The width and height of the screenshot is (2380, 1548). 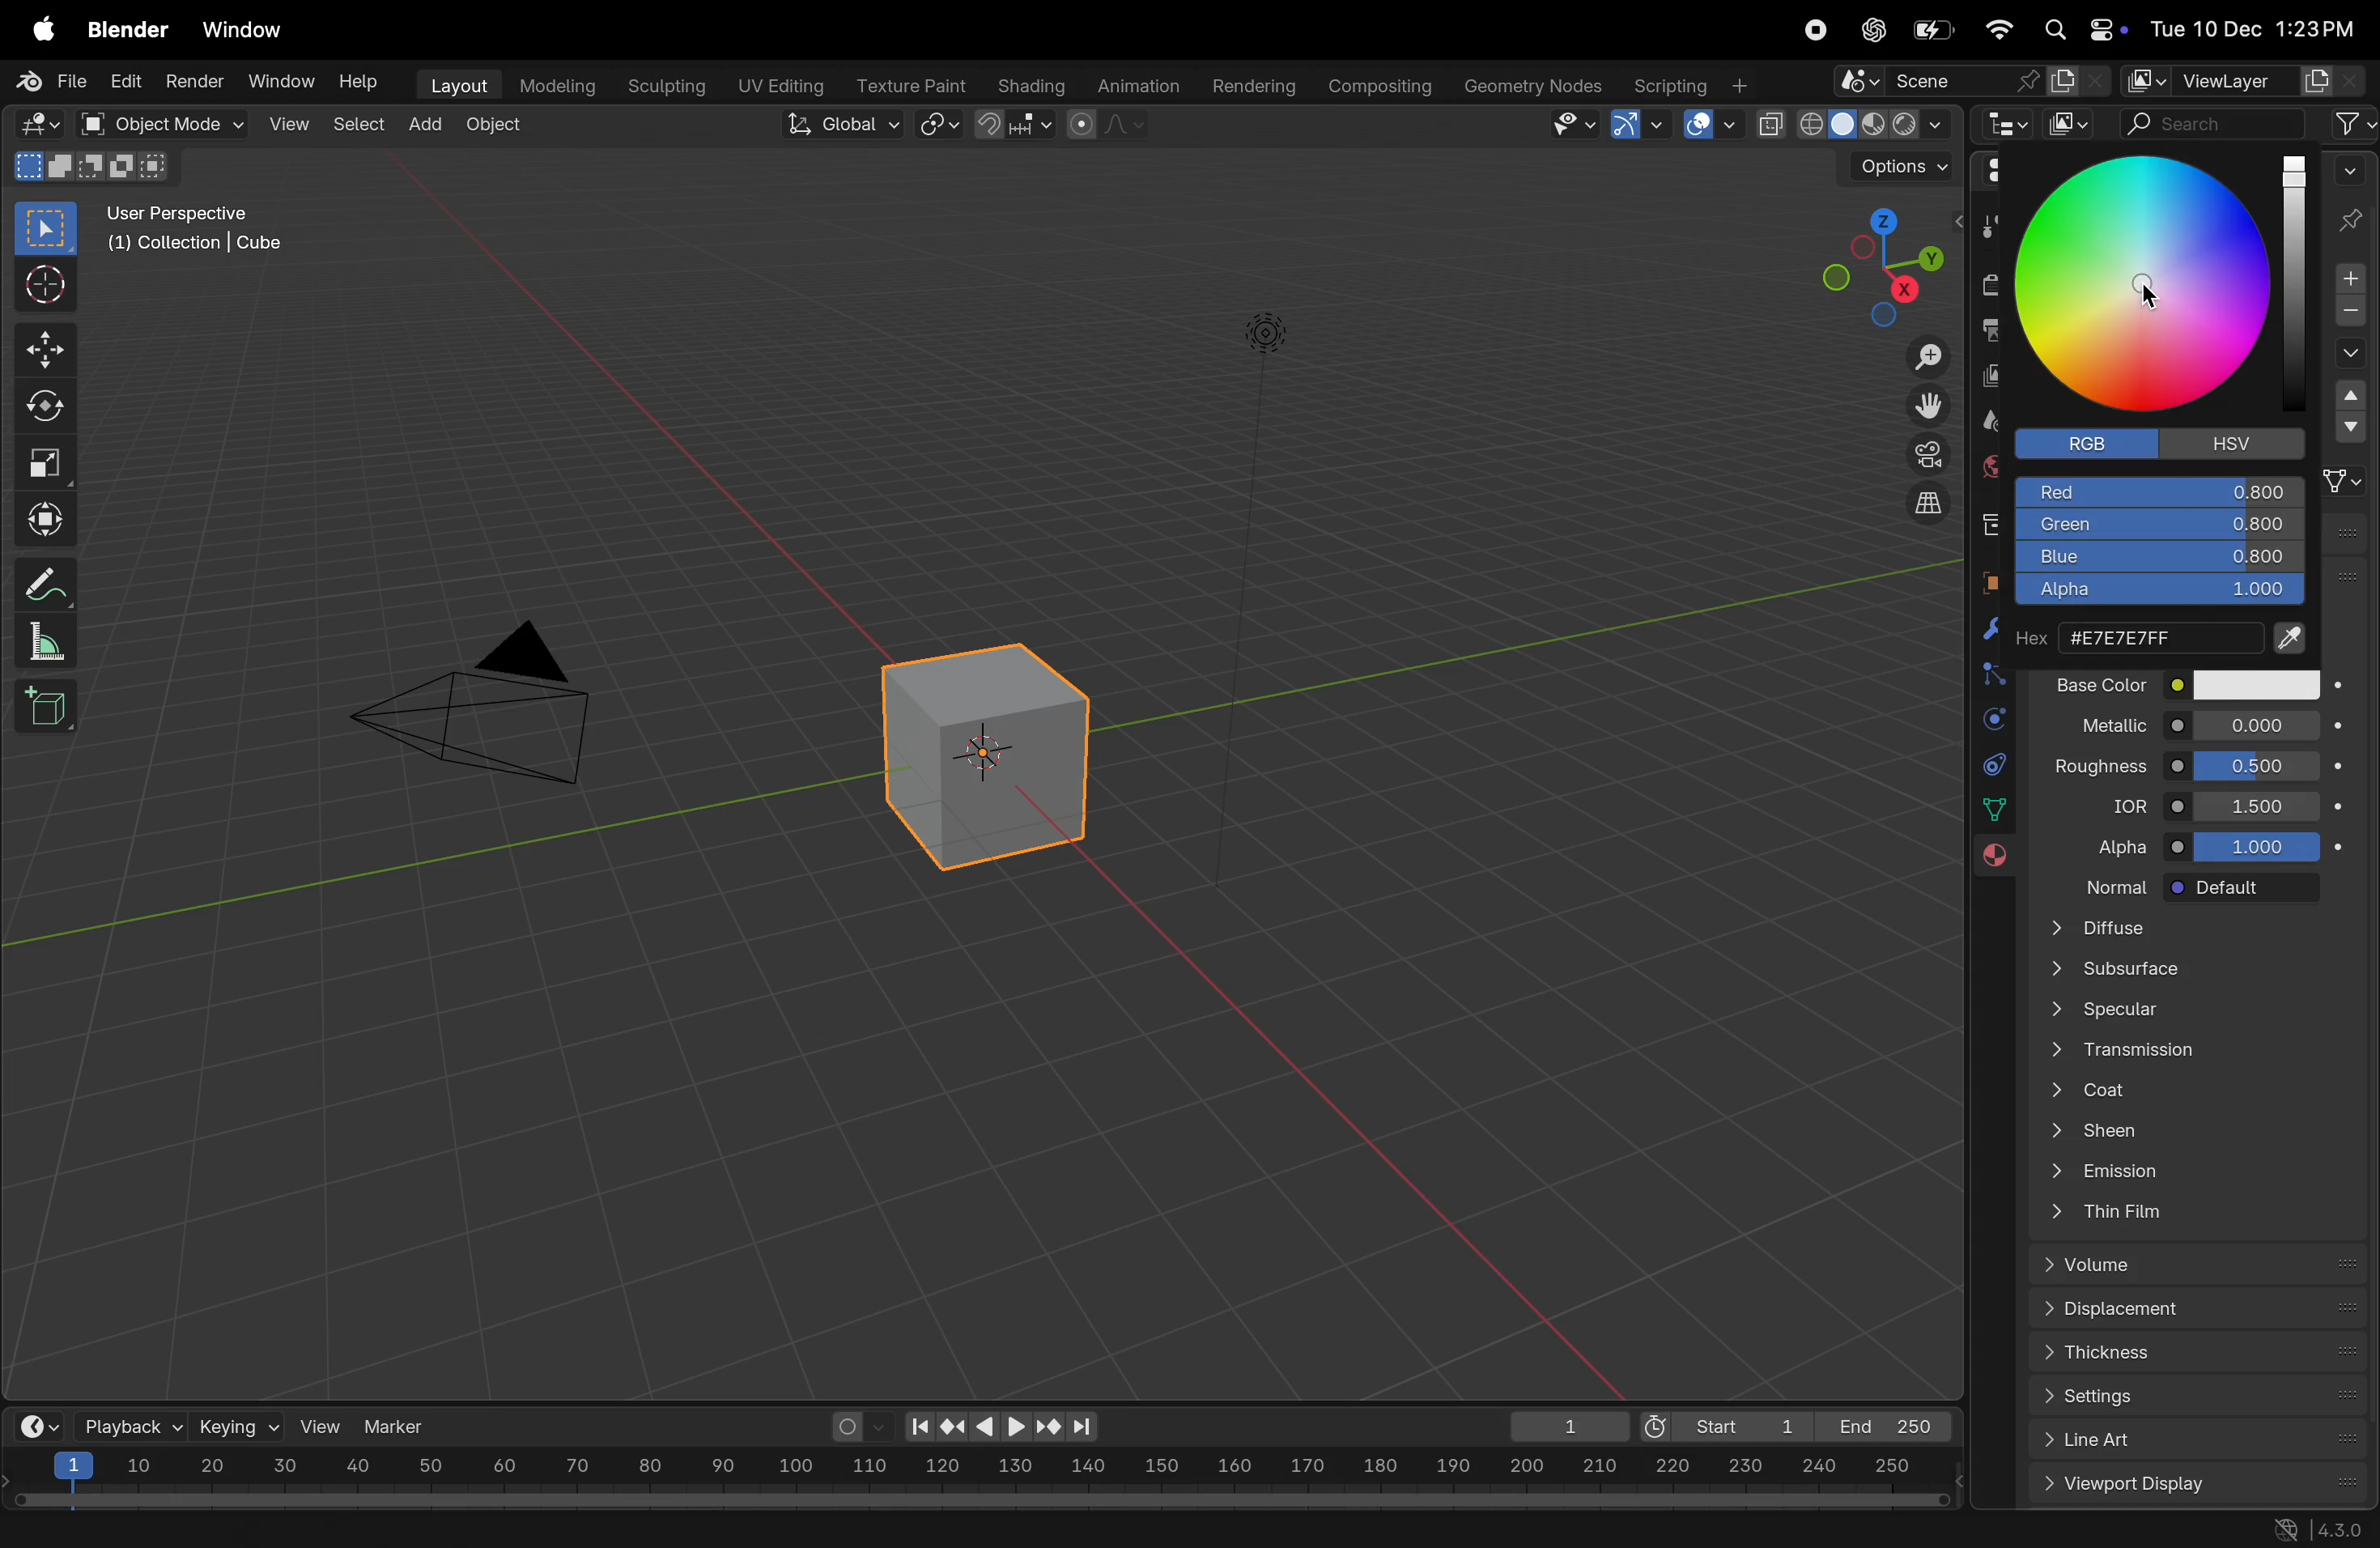 What do you see at coordinates (45, 707) in the screenshot?
I see `3D cube` at bounding box center [45, 707].